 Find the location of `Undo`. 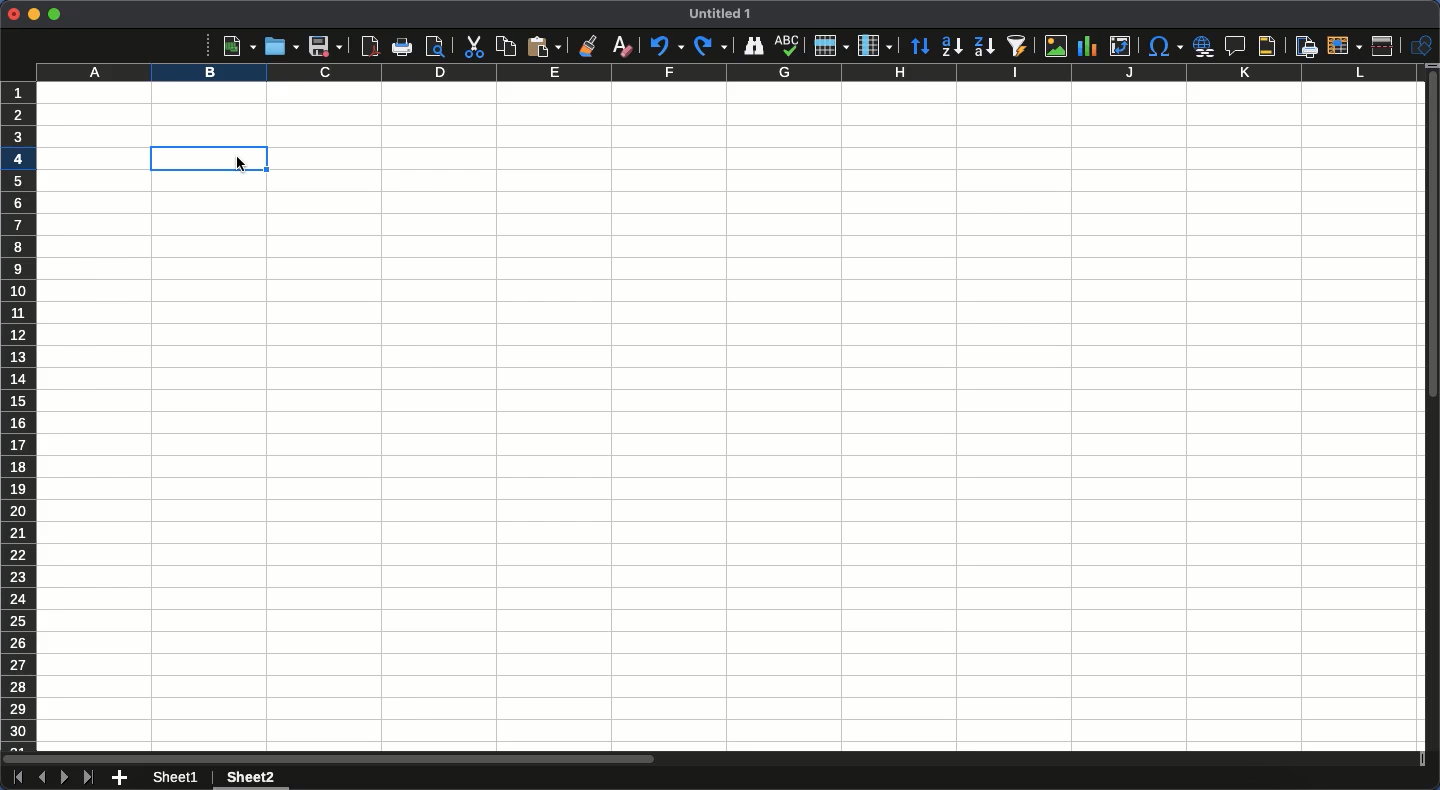

Undo is located at coordinates (665, 45).